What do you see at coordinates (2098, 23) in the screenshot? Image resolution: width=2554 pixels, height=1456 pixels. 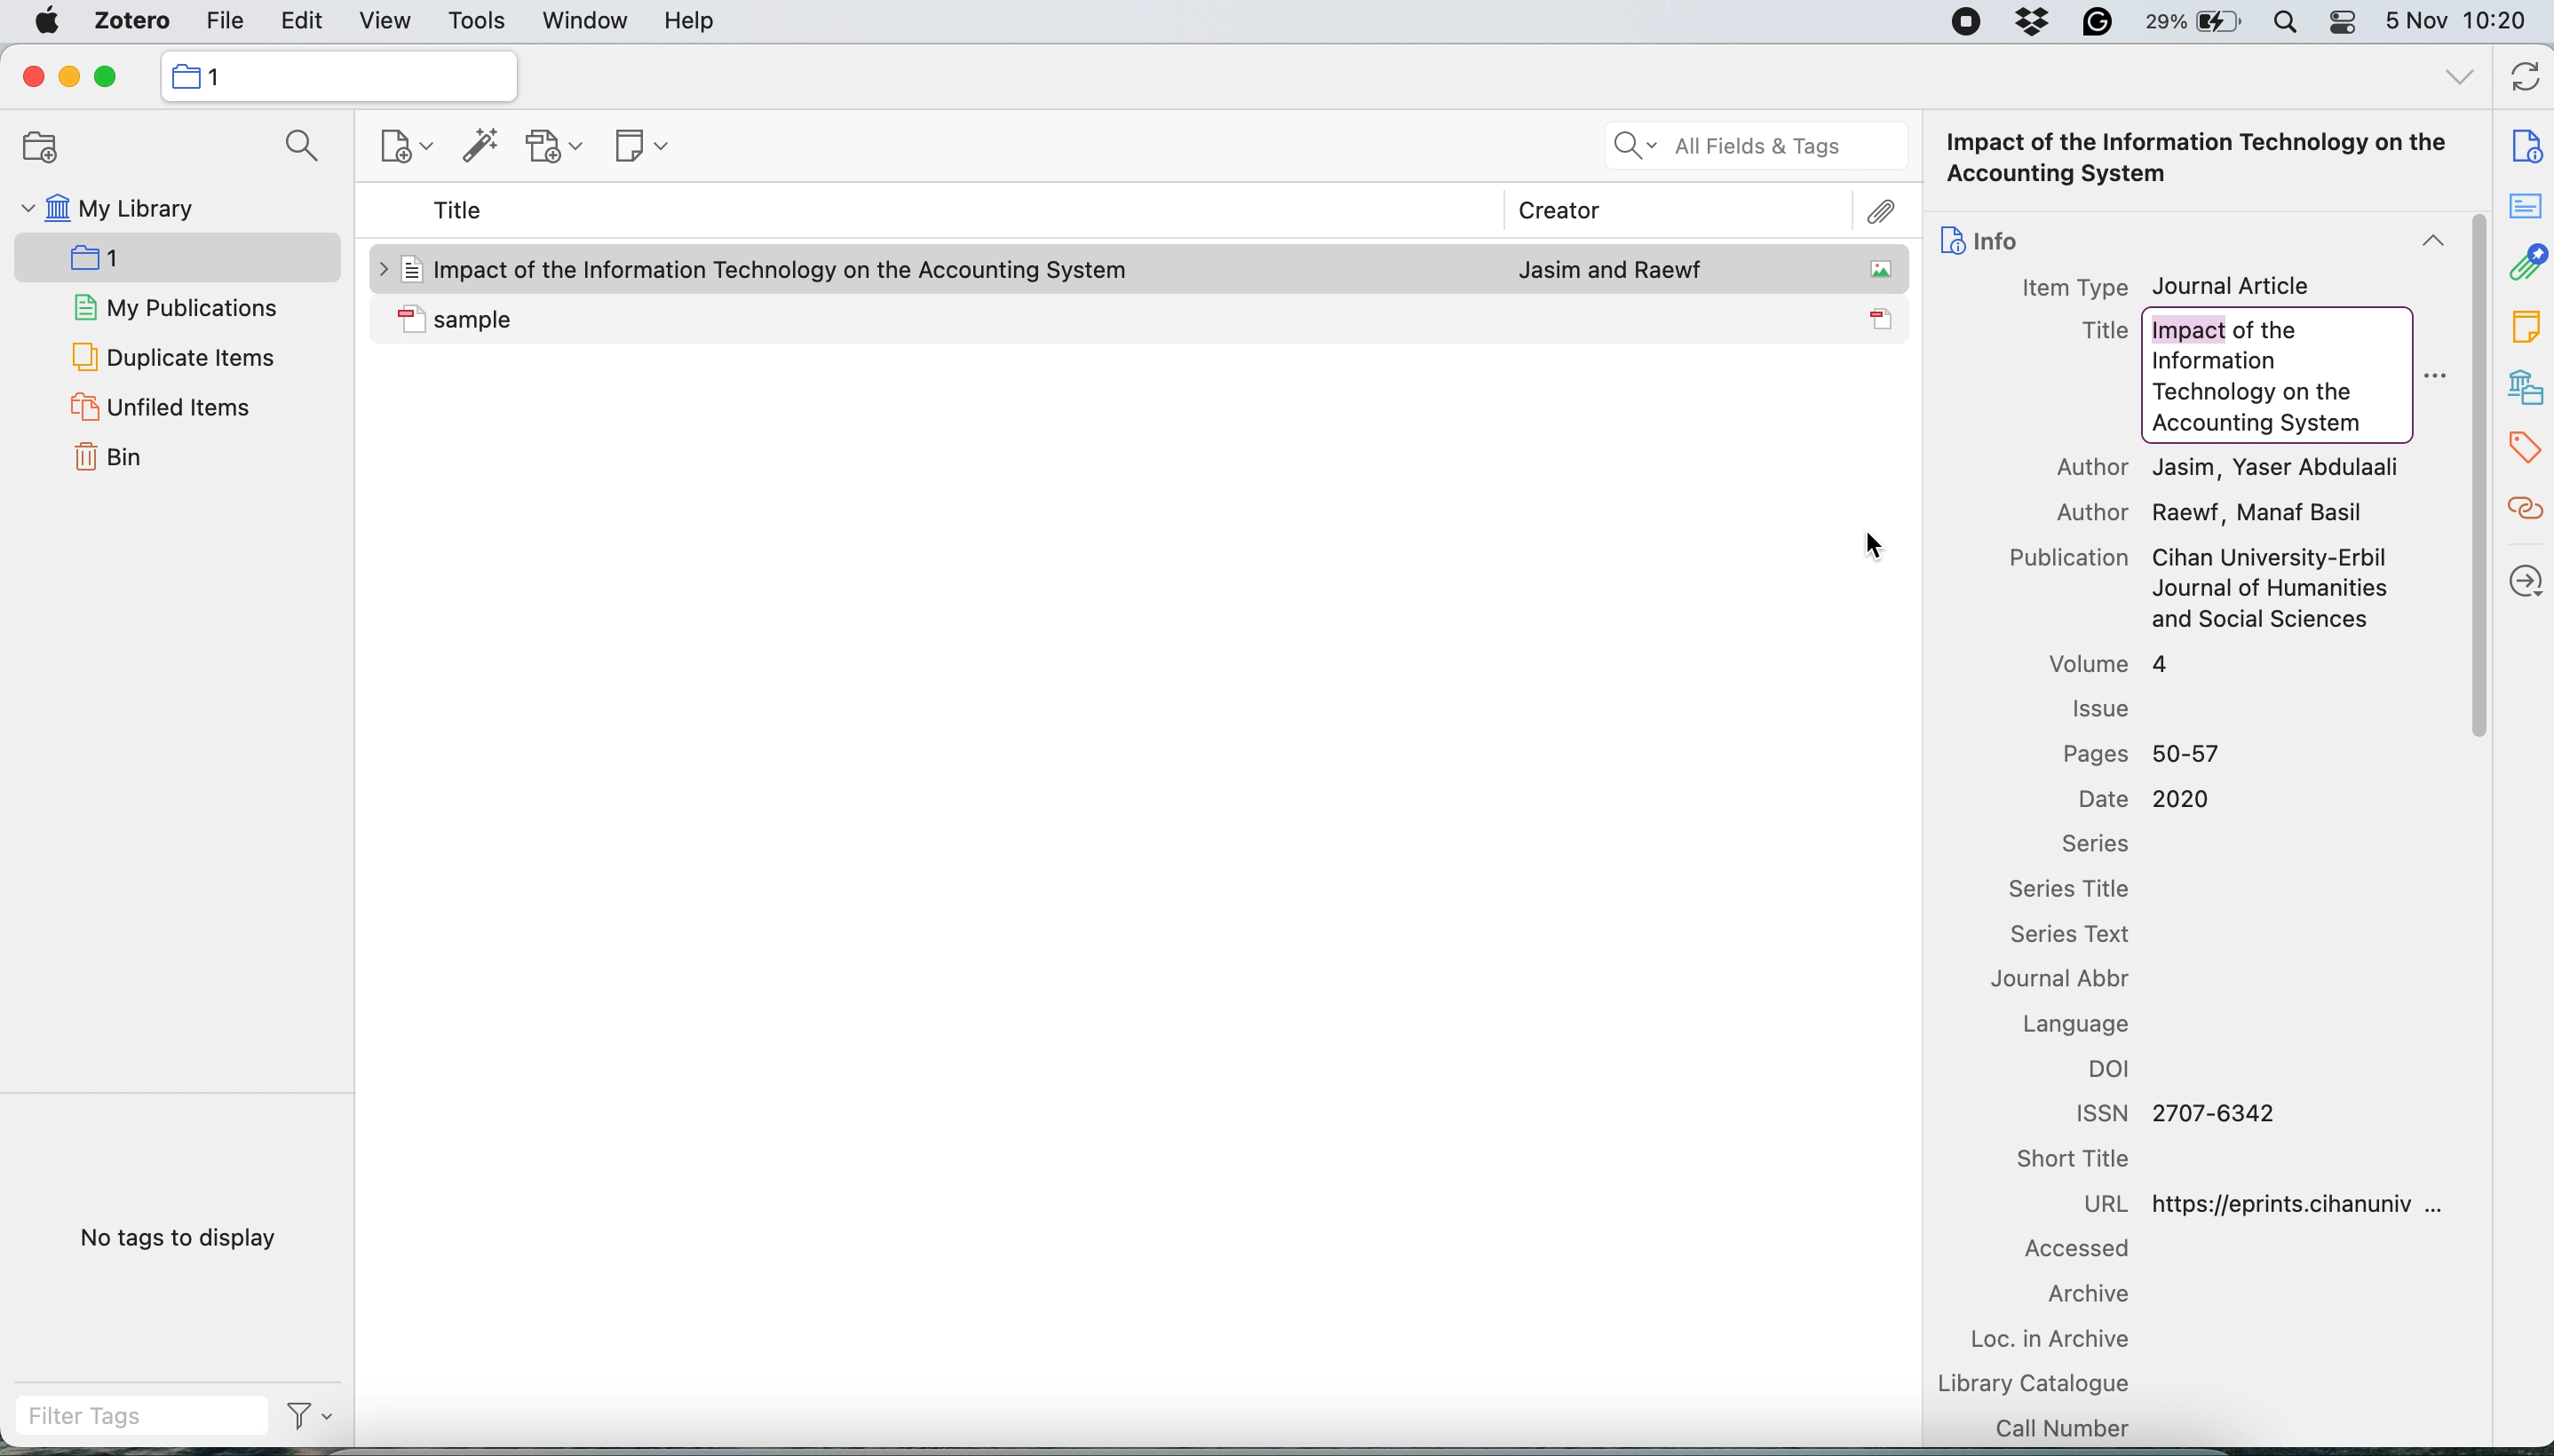 I see `grammarly` at bounding box center [2098, 23].